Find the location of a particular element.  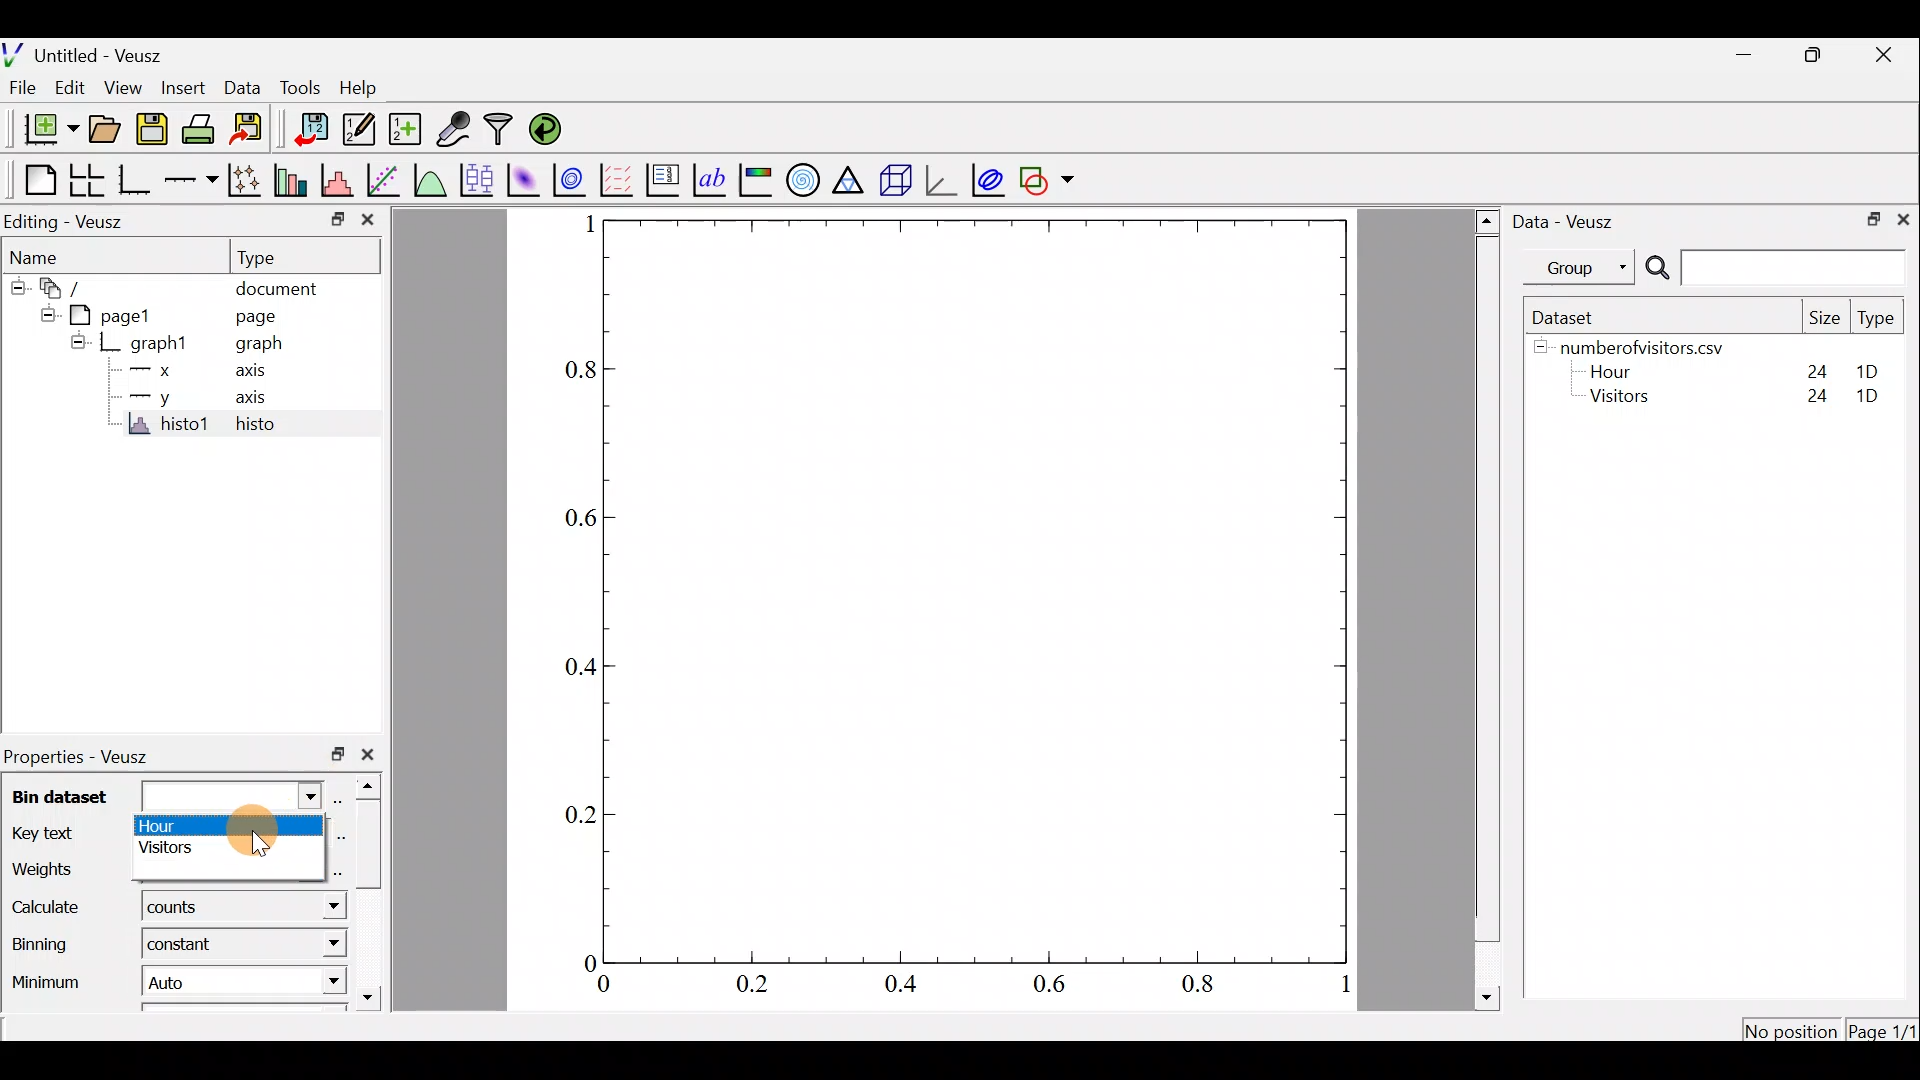

Base graph is located at coordinates (136, 181).